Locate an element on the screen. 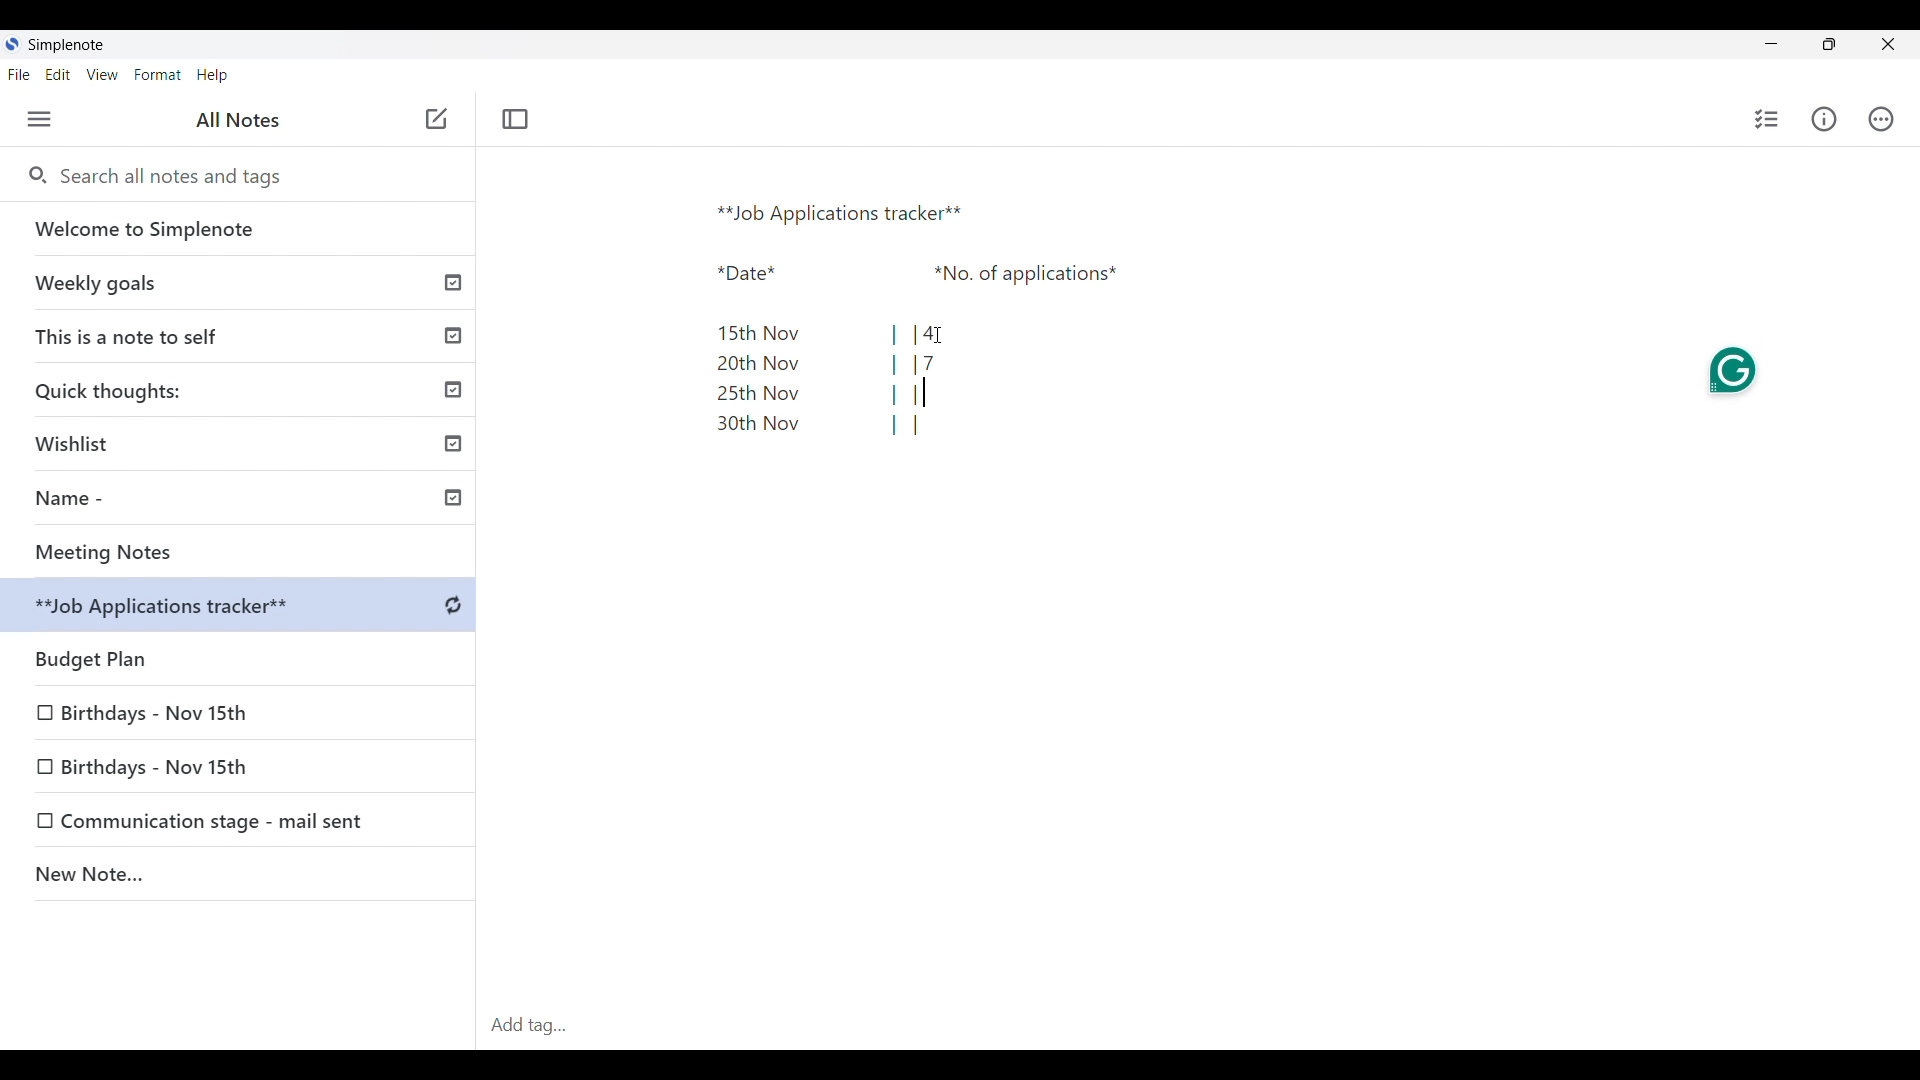 Image resolution: width=1920 pixels, height=1080 pixels. File is located at coordinates (18, 74).